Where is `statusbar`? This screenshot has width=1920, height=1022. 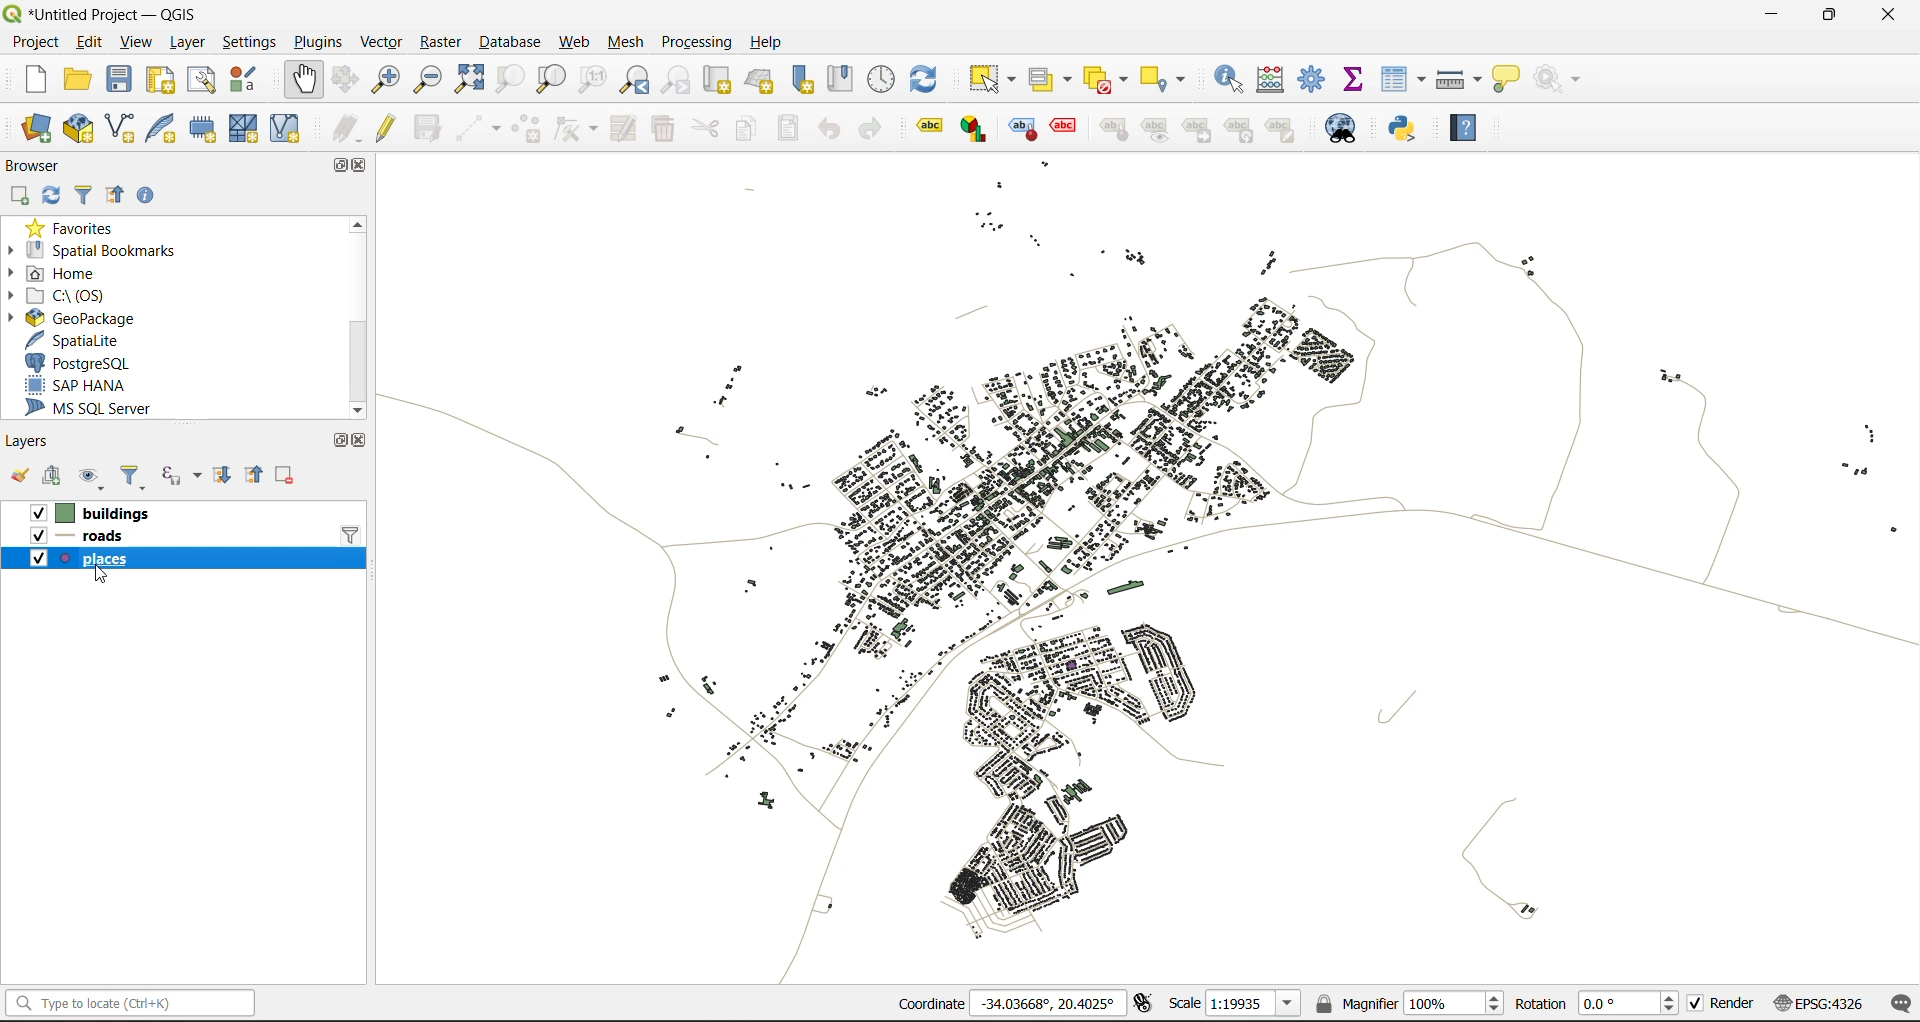 statusbar is located at coordinates (136, 1002).